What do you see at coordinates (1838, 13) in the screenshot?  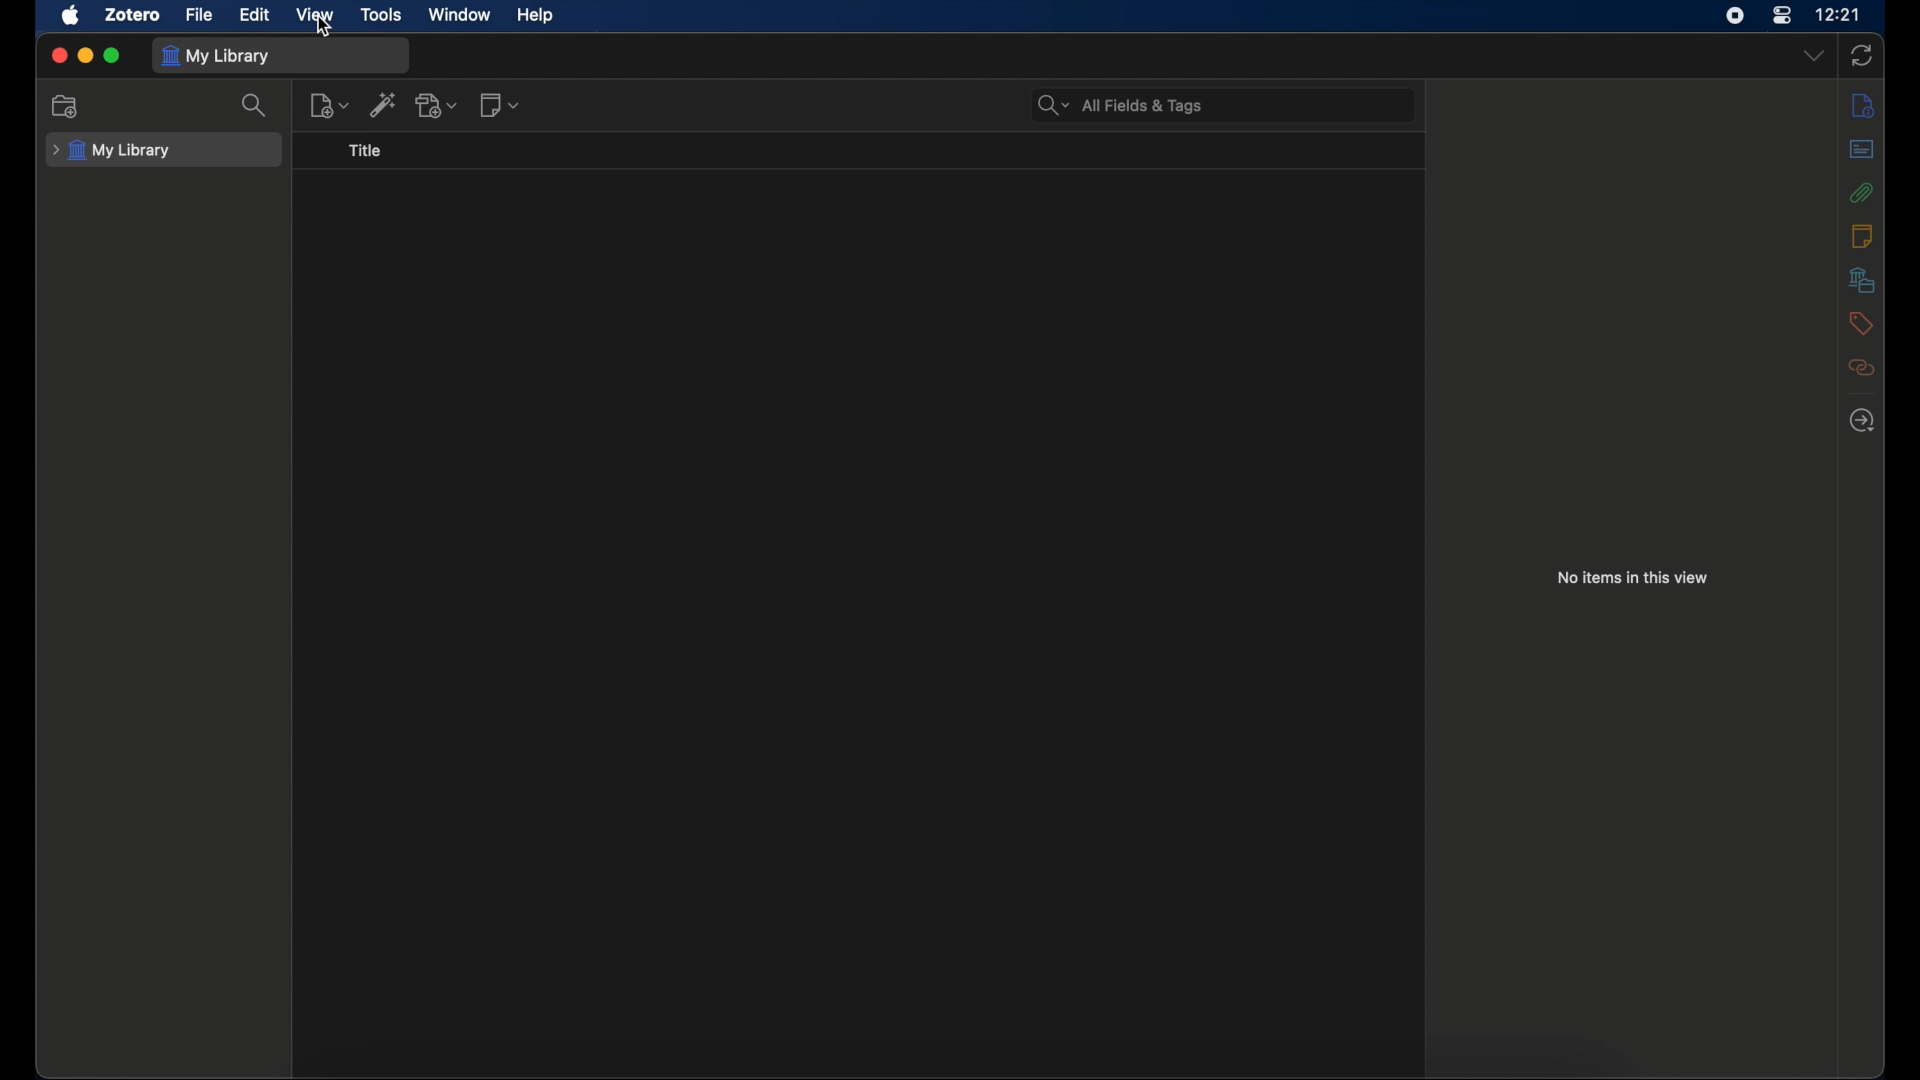 I see `time` at bounding box center [1838, 13].